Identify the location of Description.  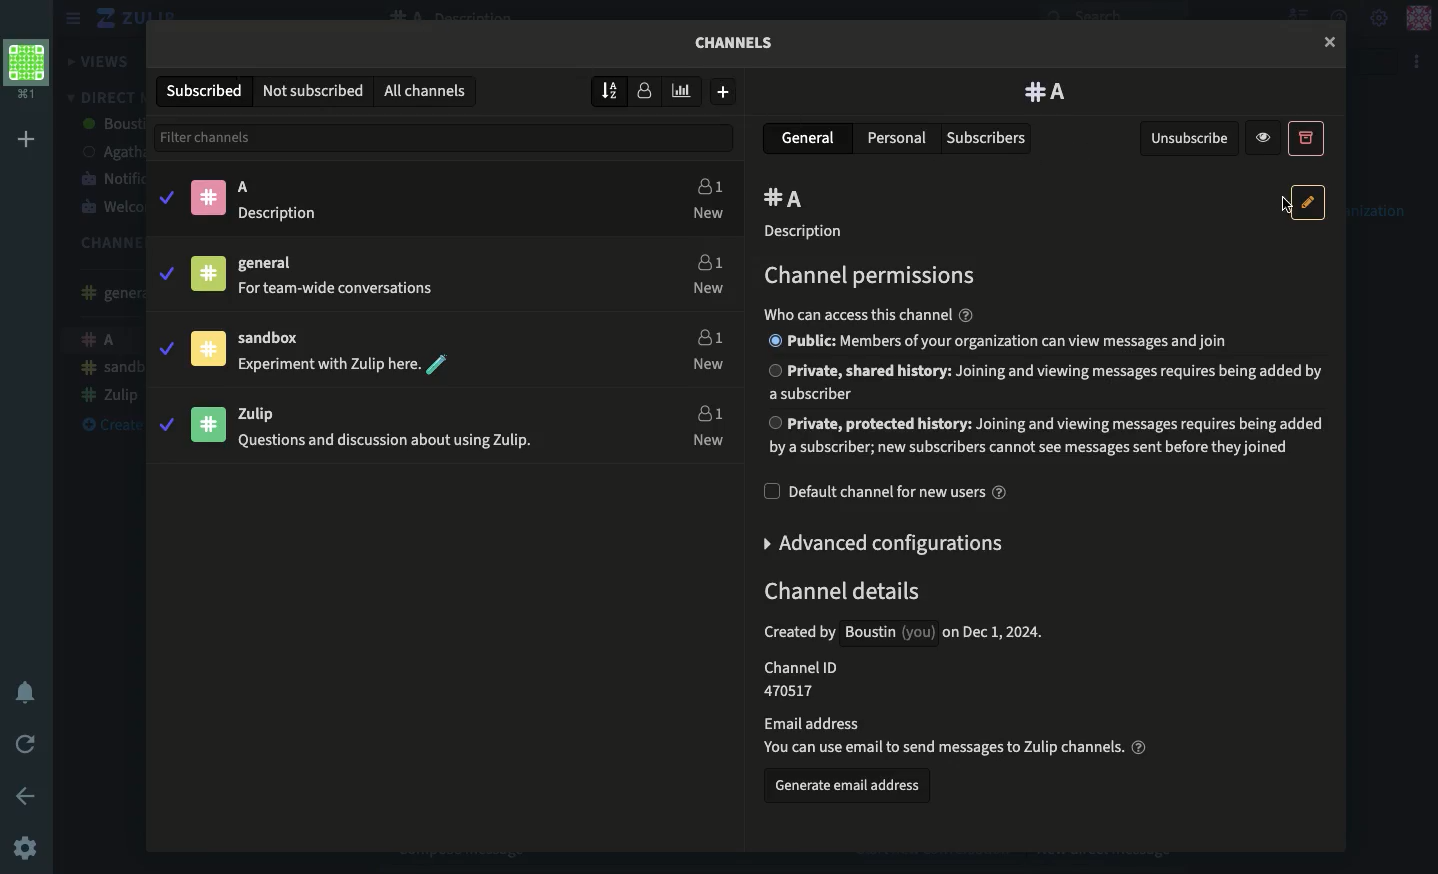
(809, 233).